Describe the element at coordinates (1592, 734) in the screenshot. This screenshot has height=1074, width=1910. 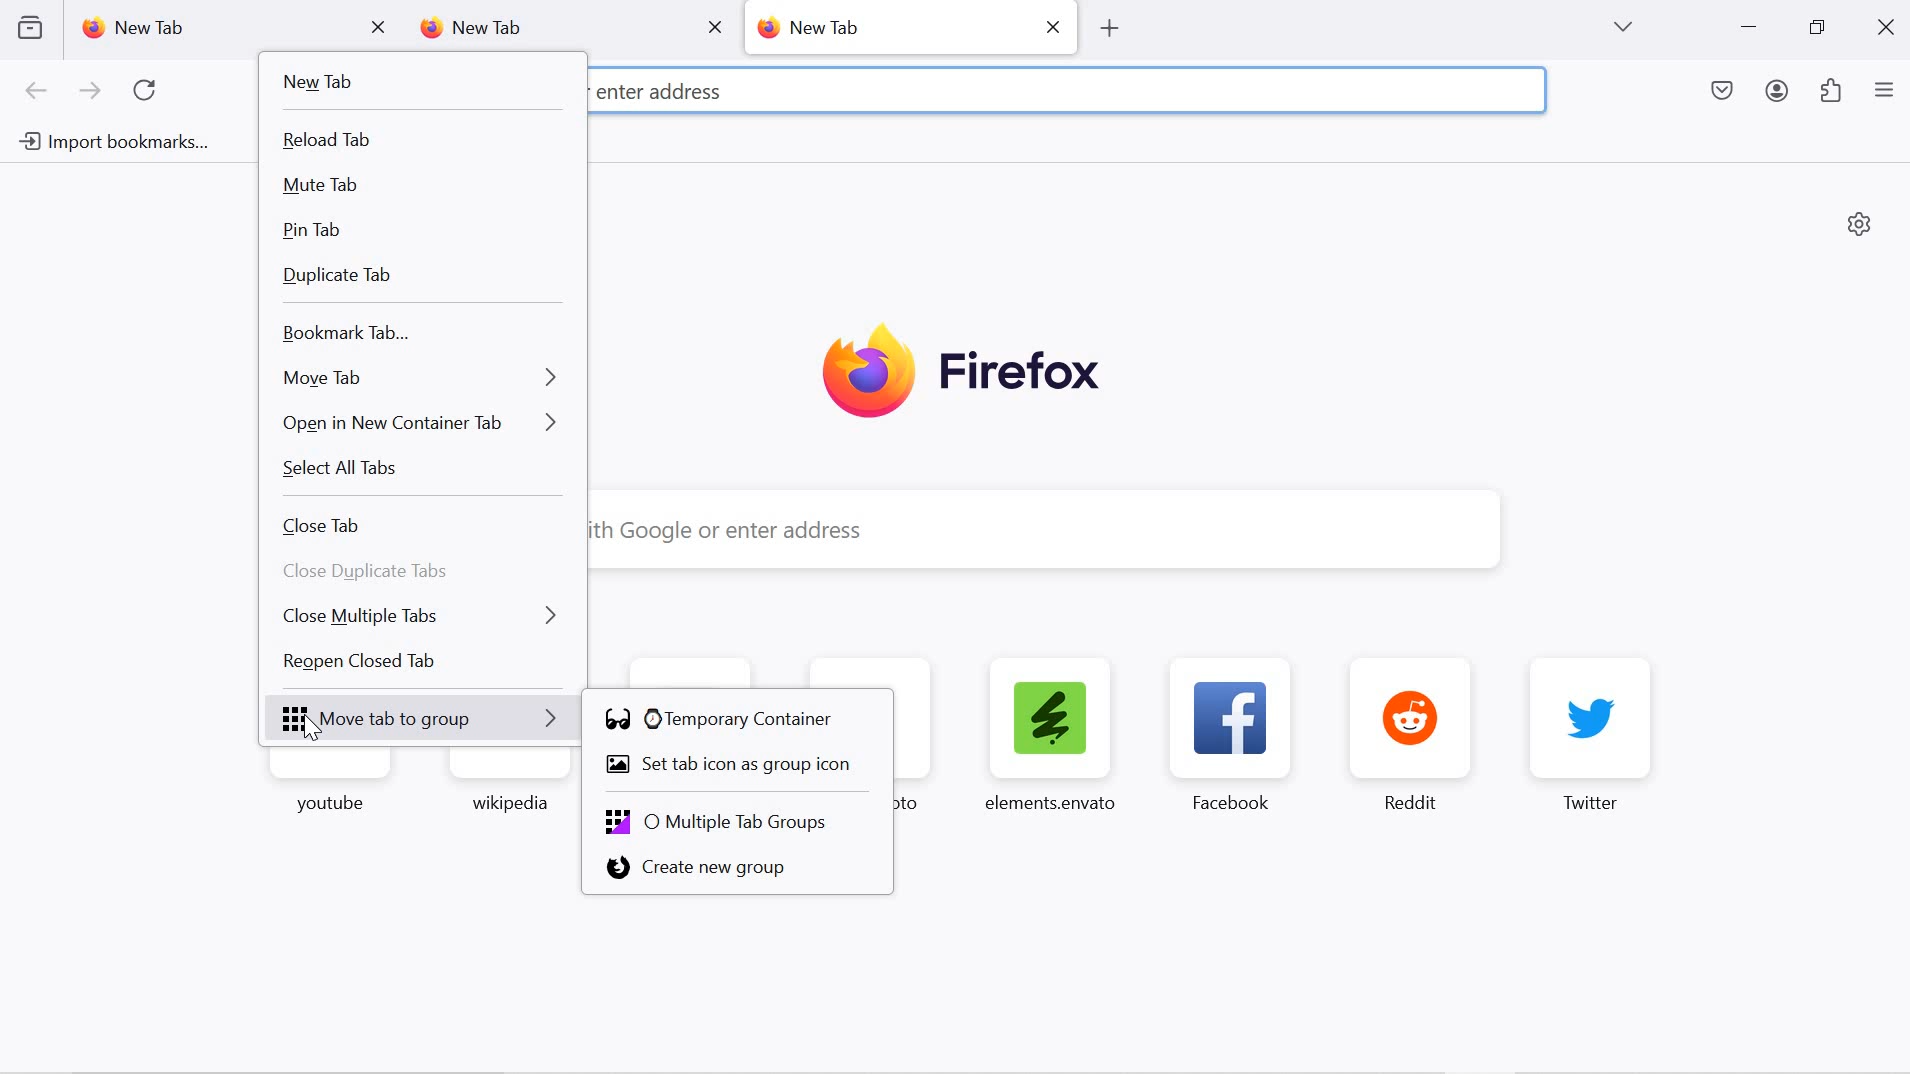
I see `twitter favorite` at that location.